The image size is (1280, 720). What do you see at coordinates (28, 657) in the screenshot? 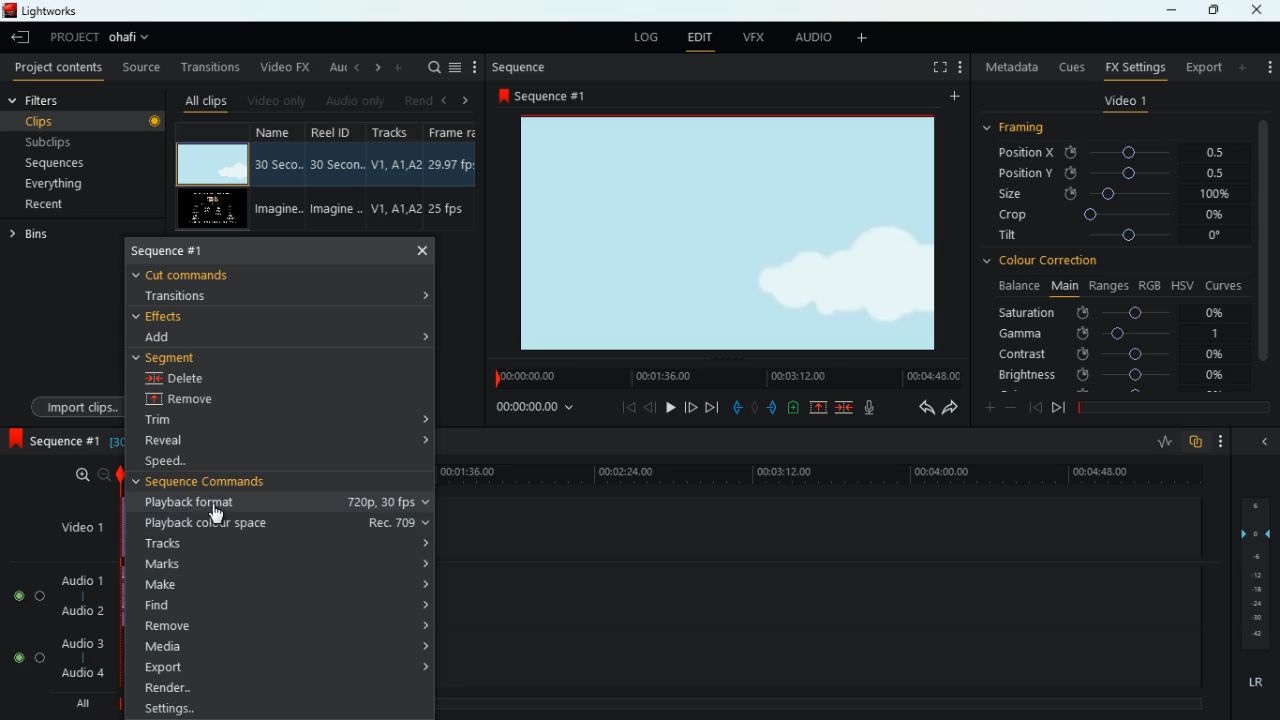
I see `Audio` at bounding box center [28, 657].